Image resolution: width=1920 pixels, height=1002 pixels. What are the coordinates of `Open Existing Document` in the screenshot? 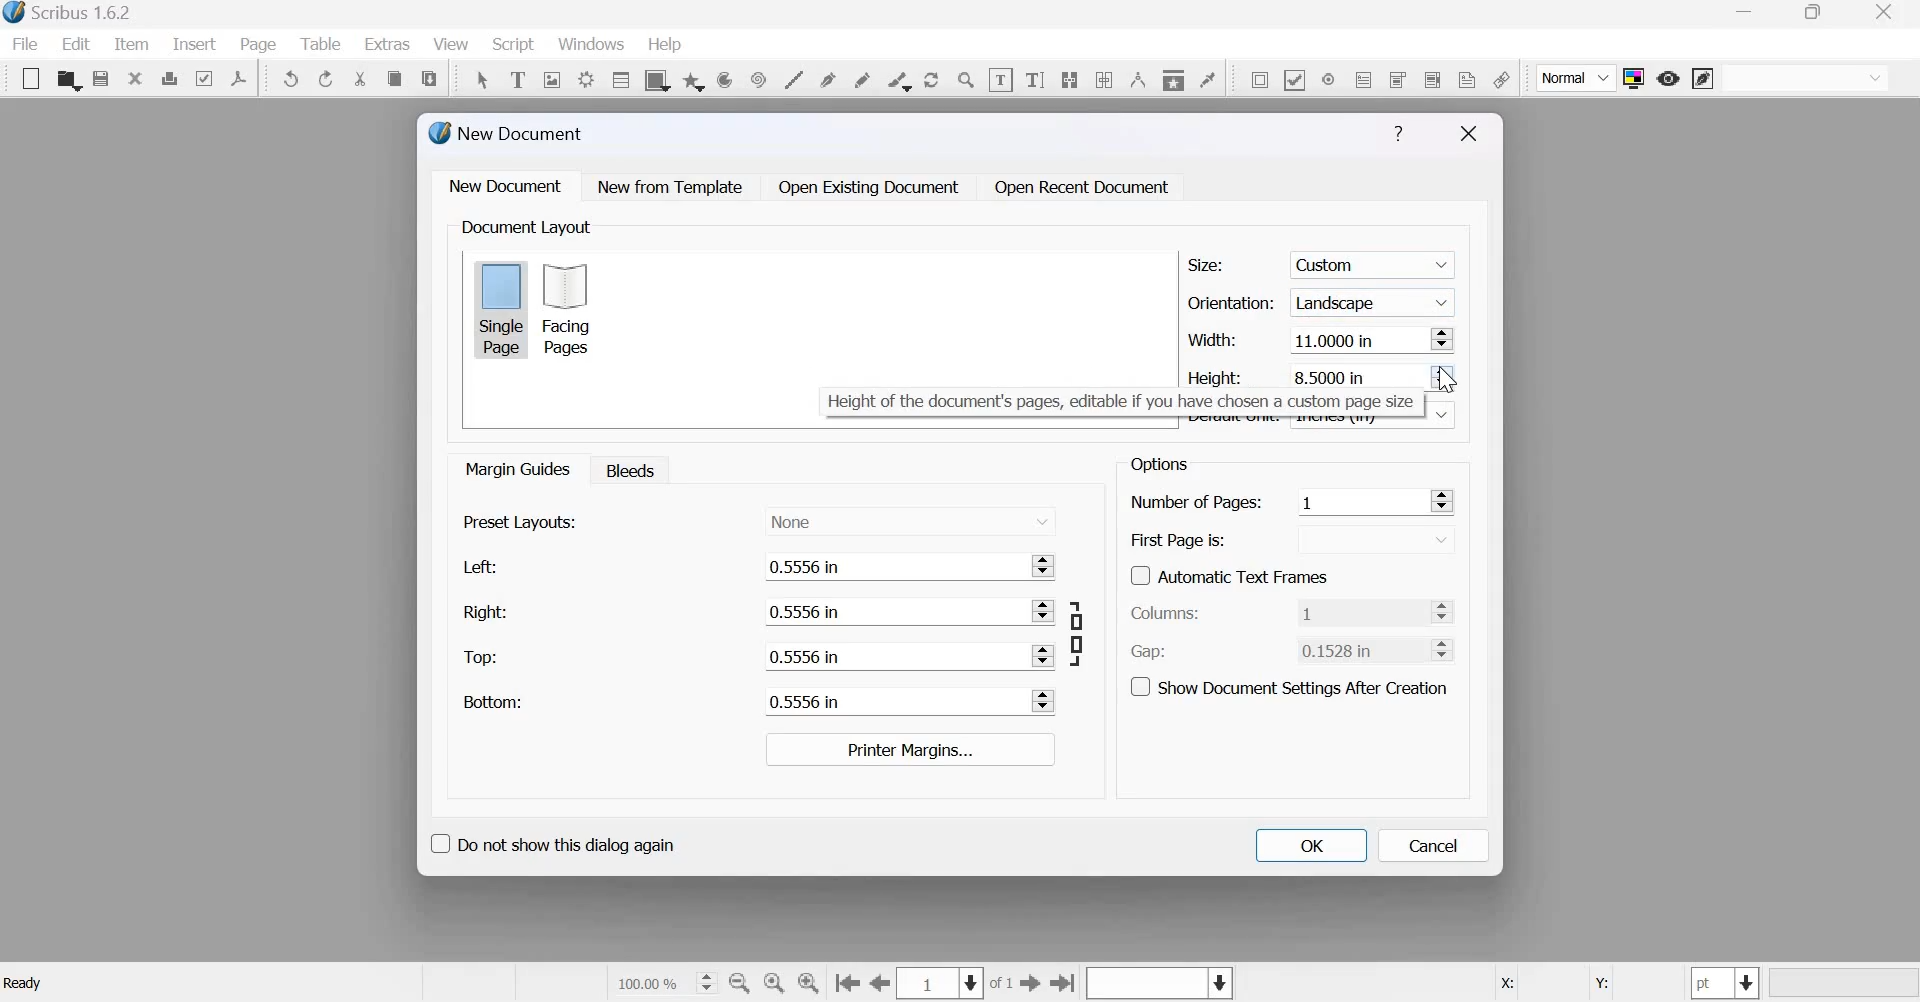 It's located at (867, 187).